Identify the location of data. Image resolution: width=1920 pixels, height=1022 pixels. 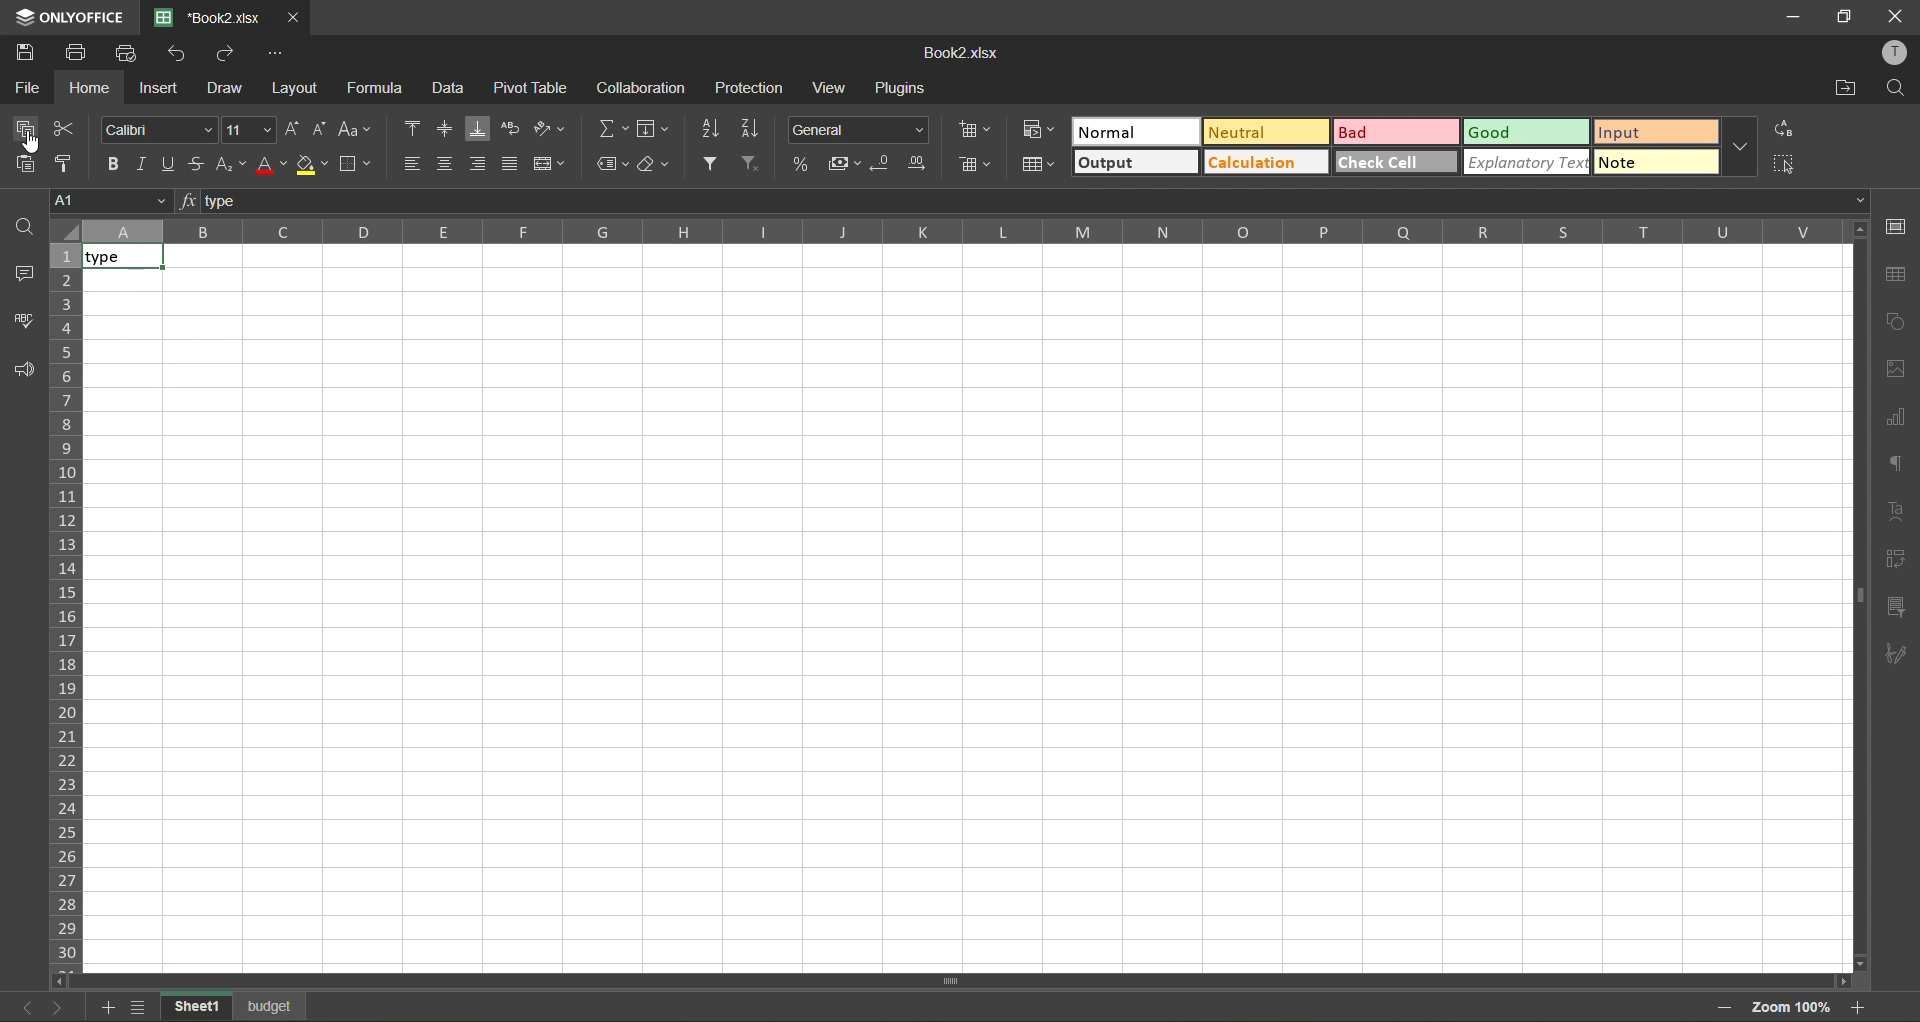
(450, 87).